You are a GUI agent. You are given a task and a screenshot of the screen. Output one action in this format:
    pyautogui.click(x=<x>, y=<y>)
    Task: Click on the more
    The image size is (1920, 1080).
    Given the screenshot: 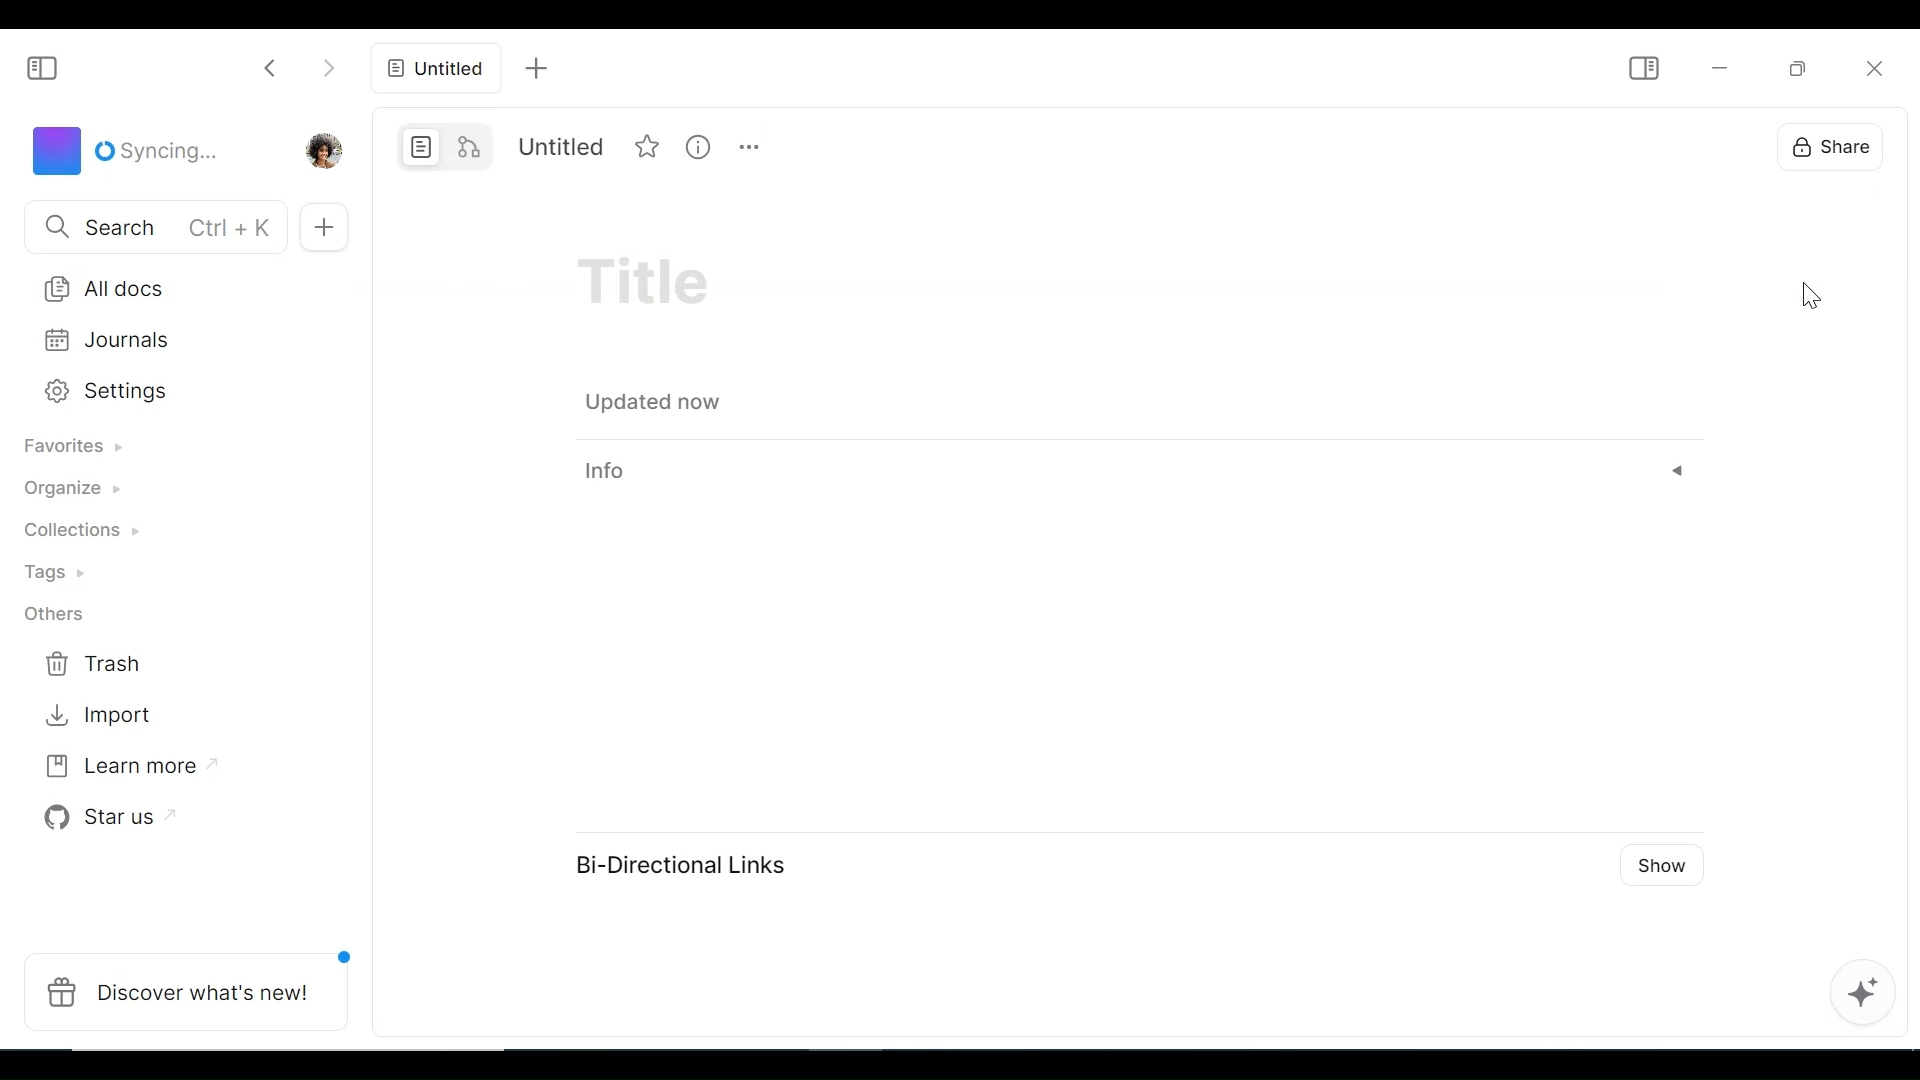 What is the action you would take?
    pyautogui.click(x=751, y=145)
    